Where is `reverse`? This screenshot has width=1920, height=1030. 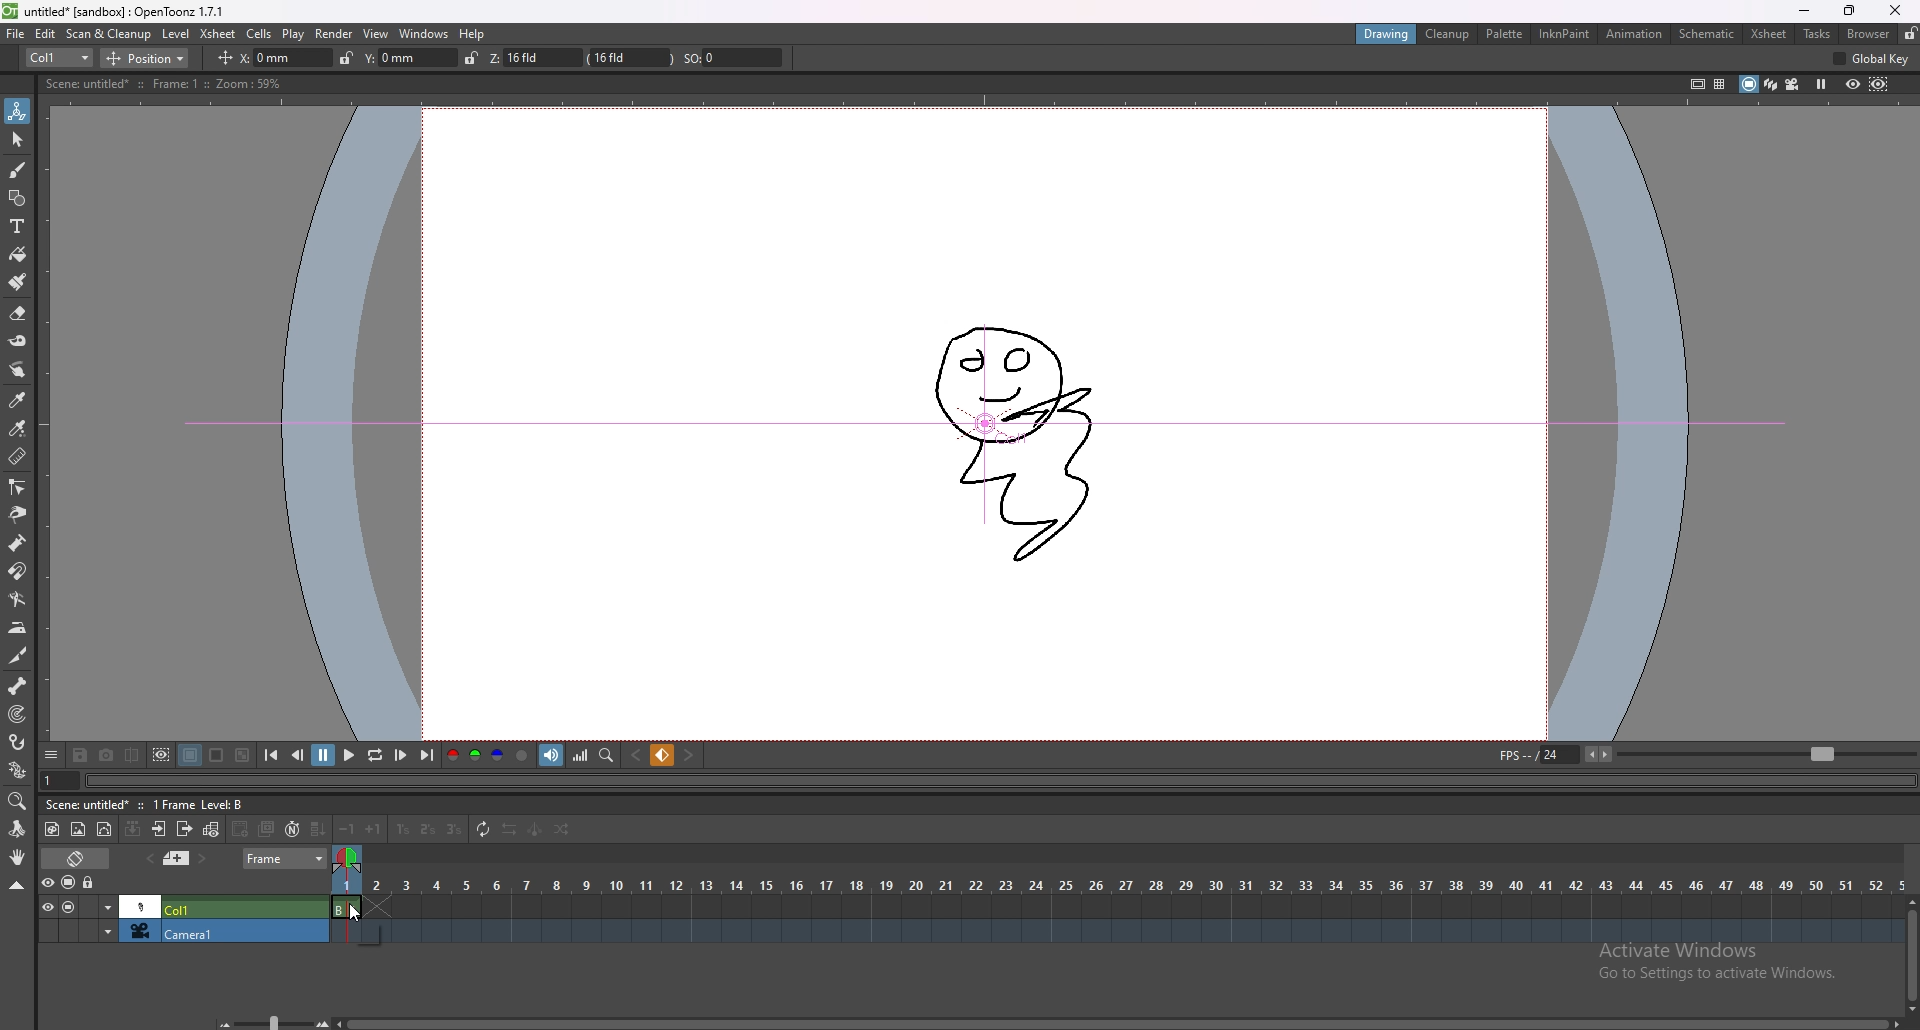
reverse is located at coordinates (507, 829).